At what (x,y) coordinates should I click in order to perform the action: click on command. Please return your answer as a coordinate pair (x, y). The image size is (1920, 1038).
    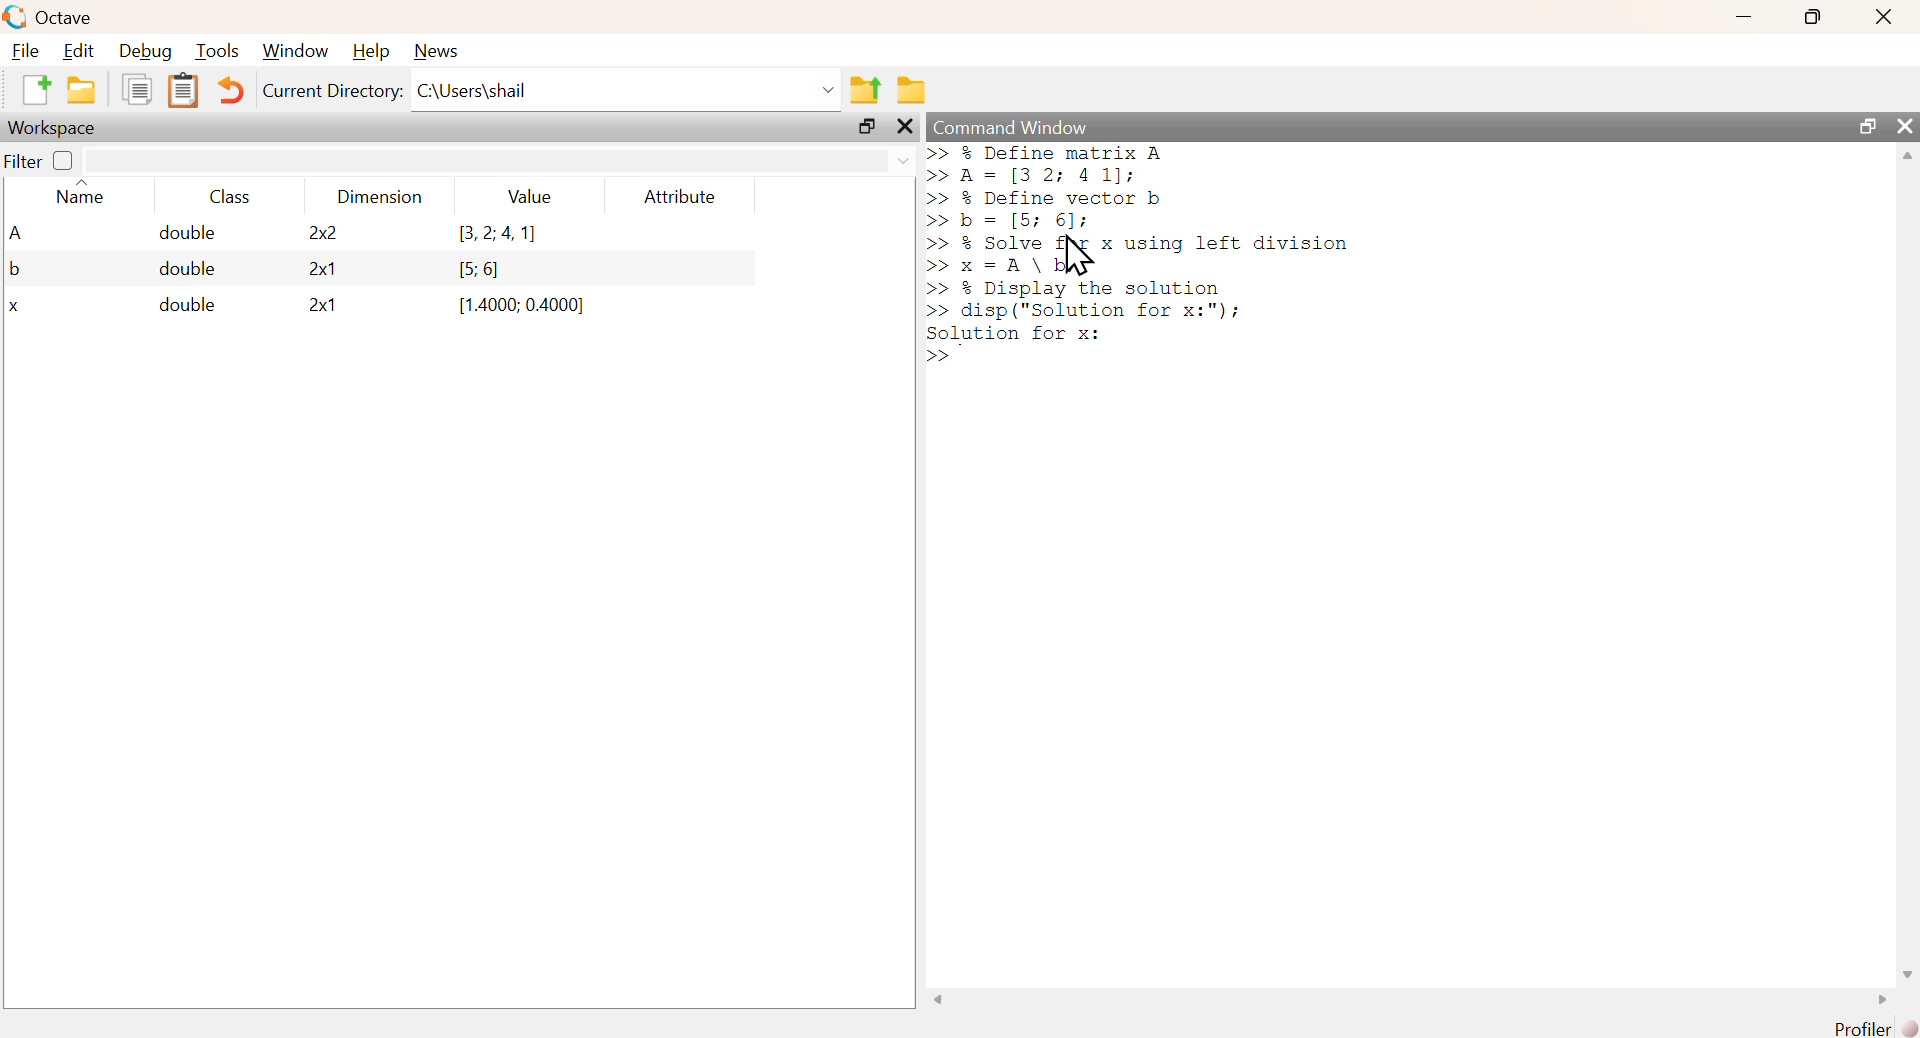
    Looking at the image, I should click on (1323, 260).